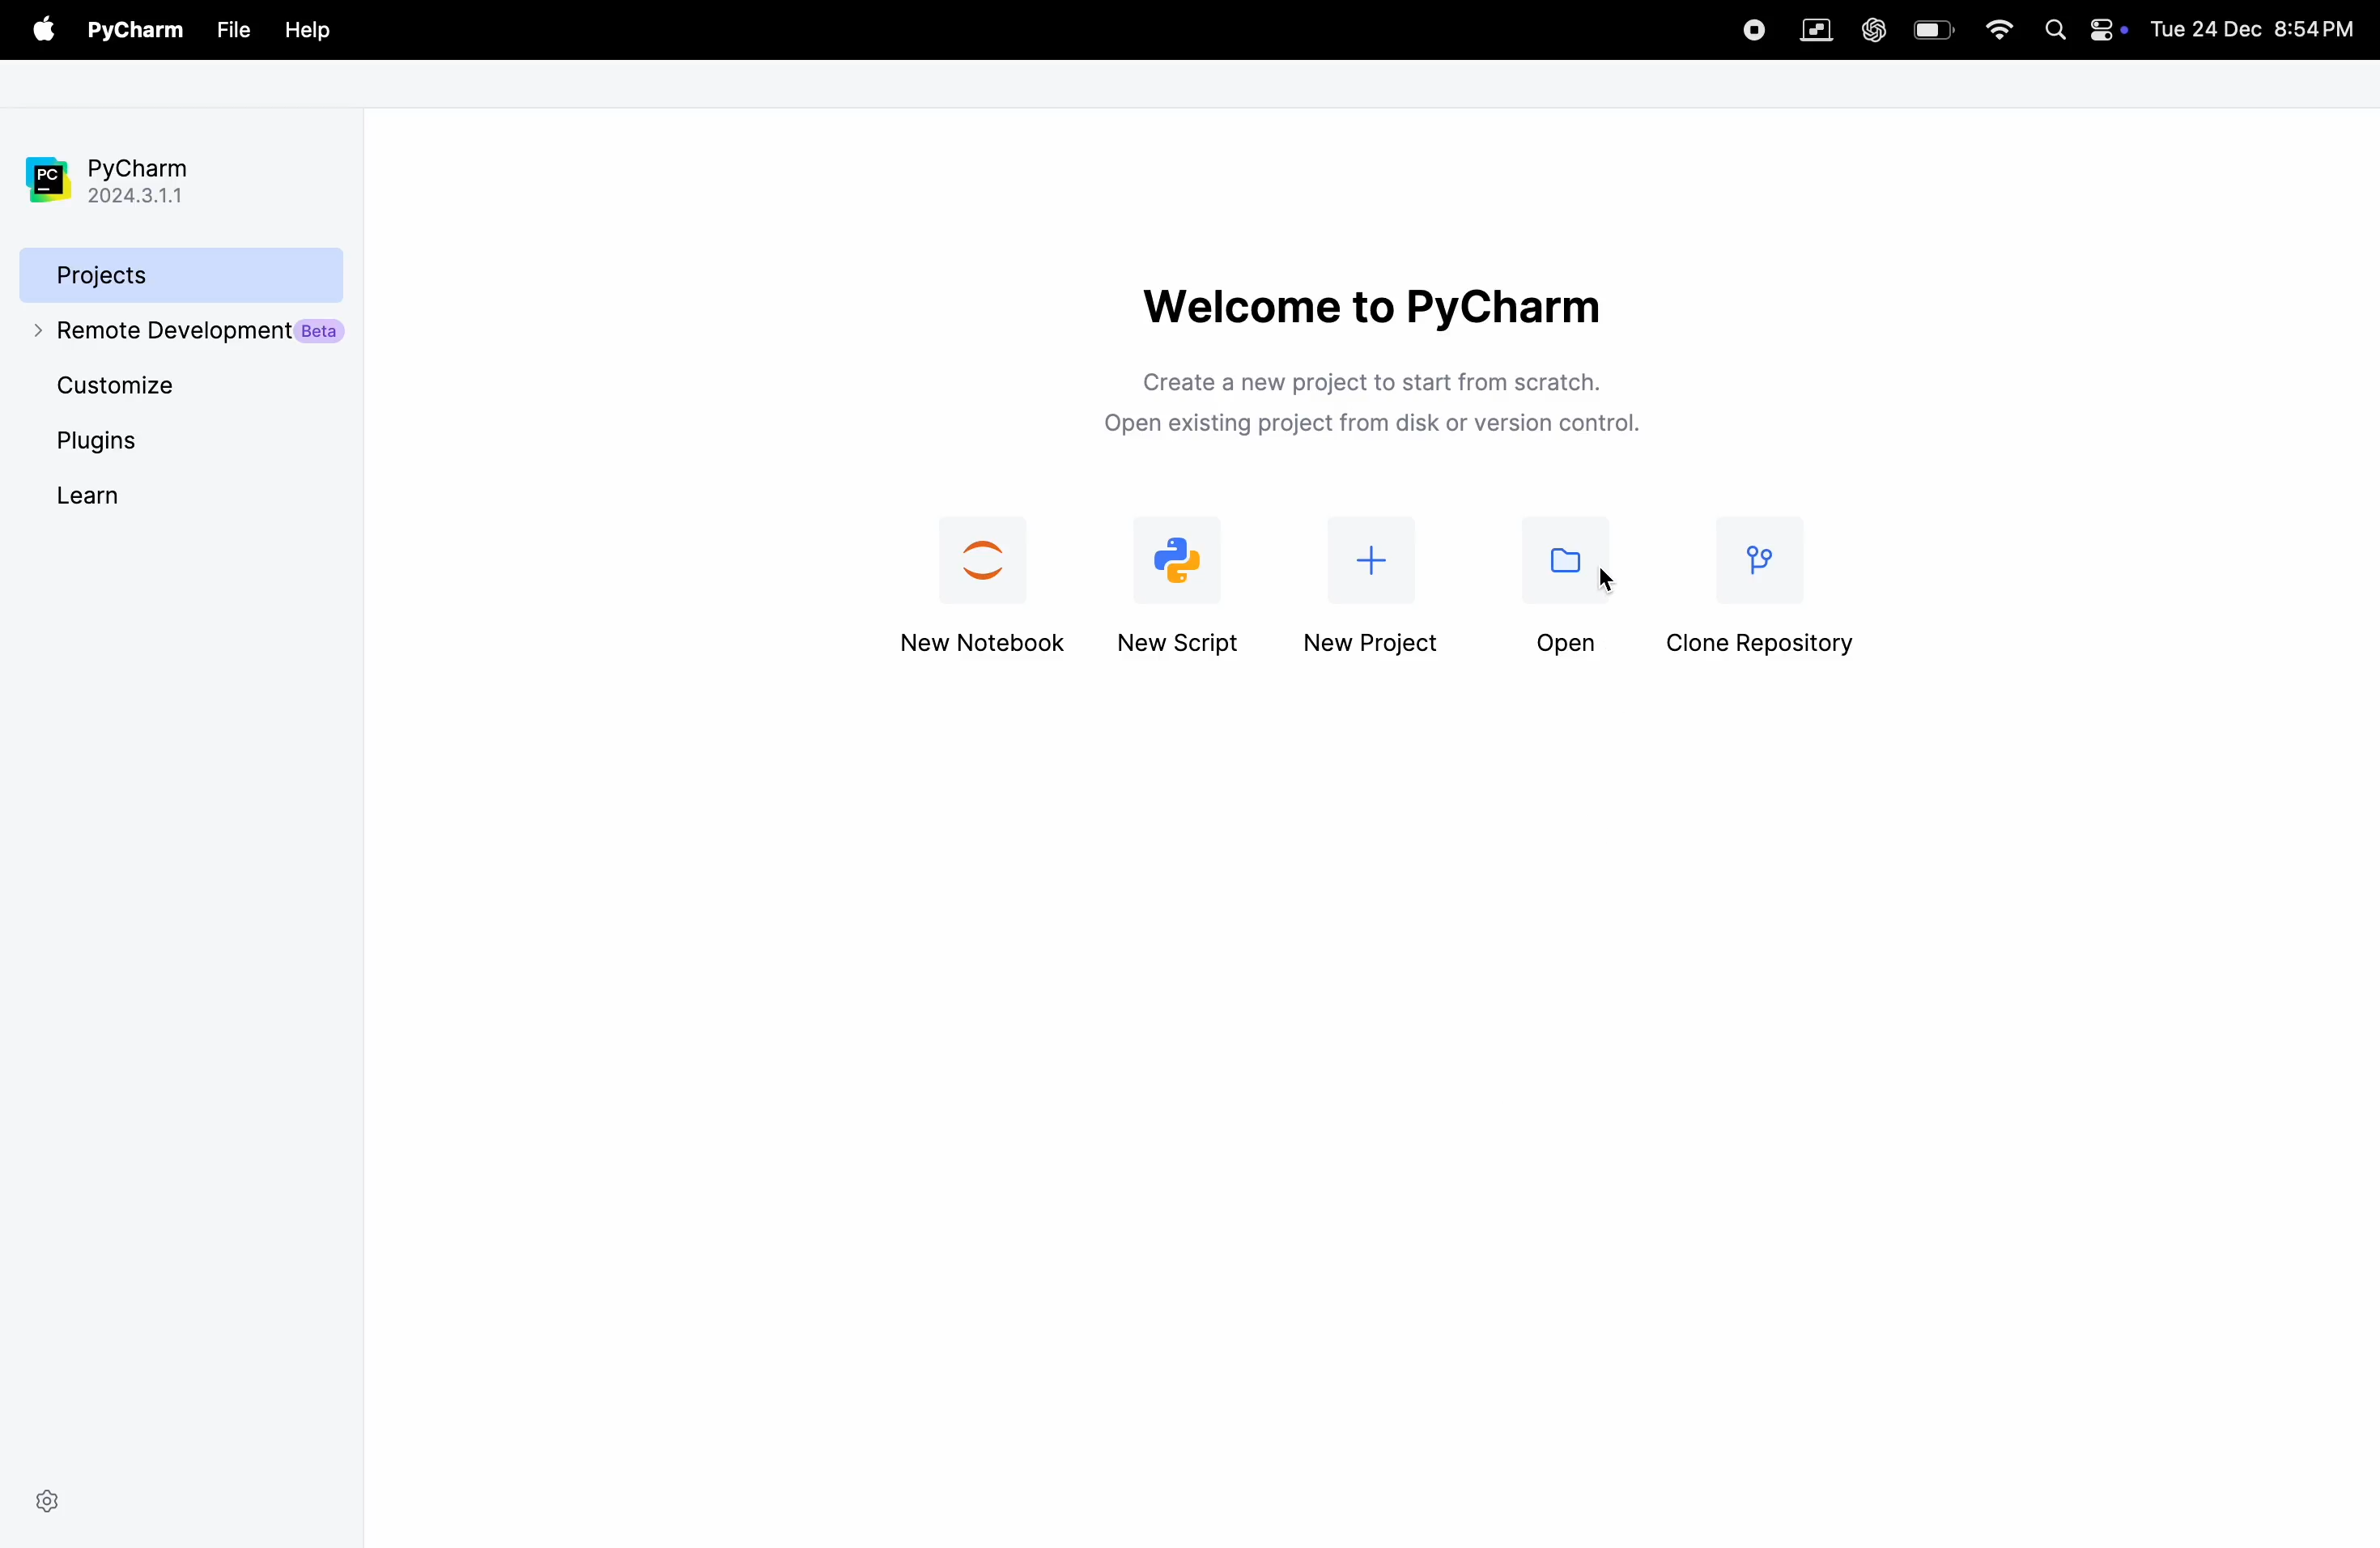  I want to click on new script, so click(1188, 582).